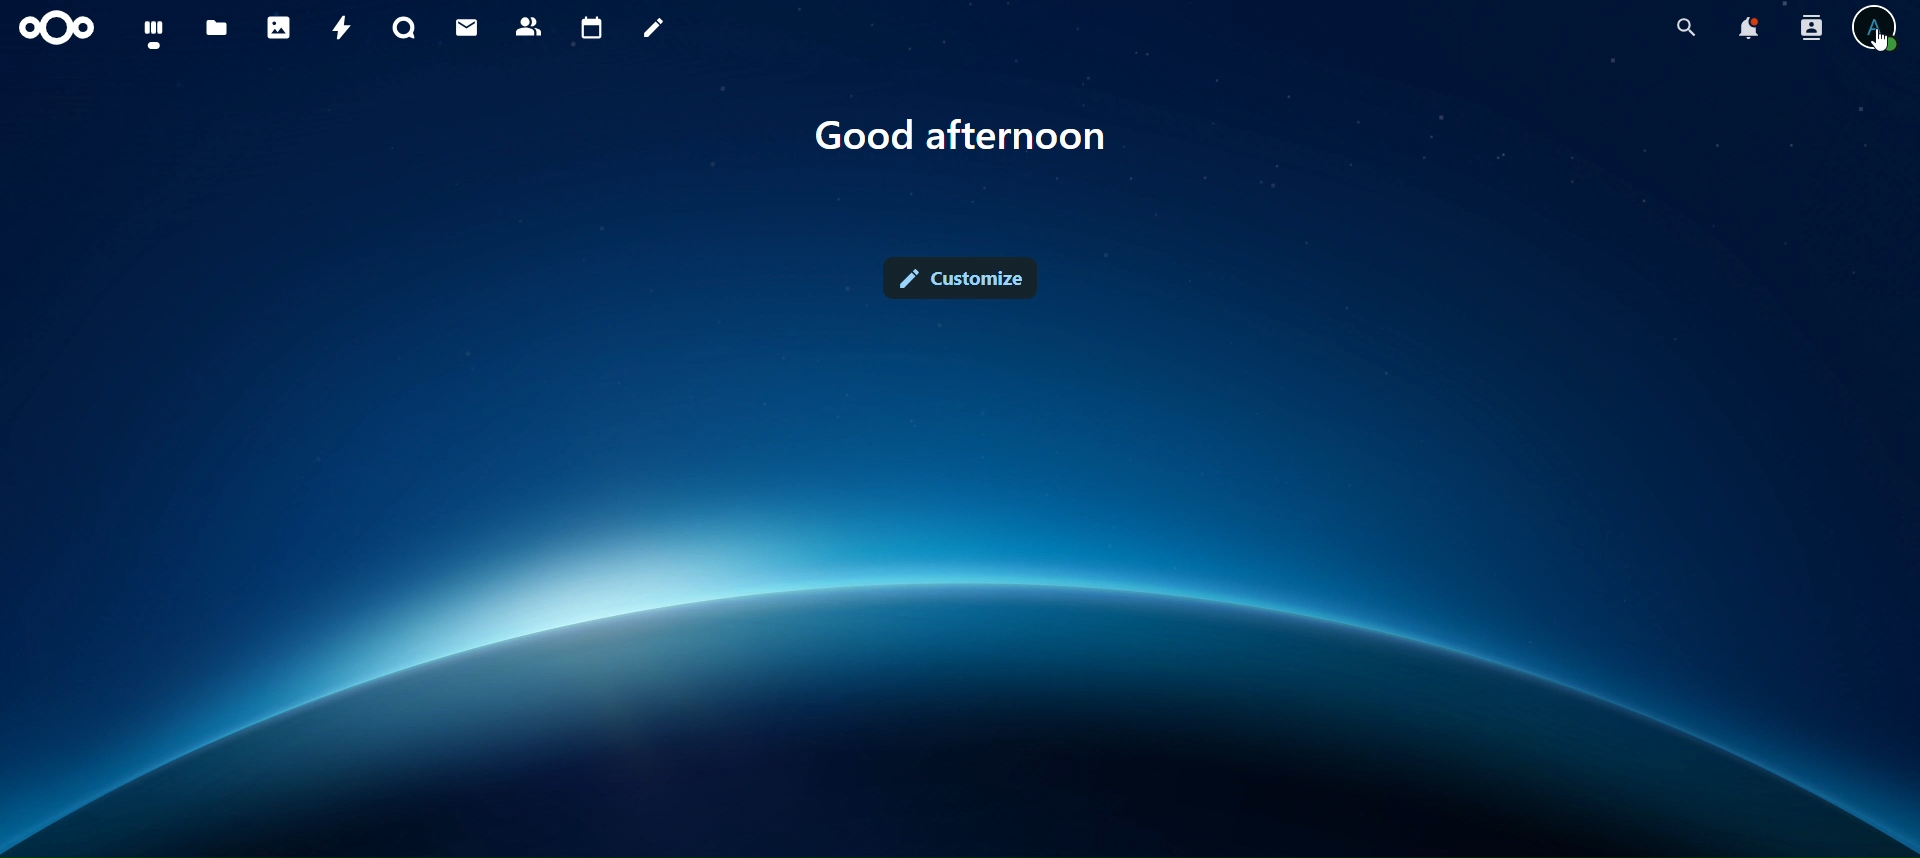  Describe the element at coordinates (280, 28) in the screenshot. I see `photos` at that location.